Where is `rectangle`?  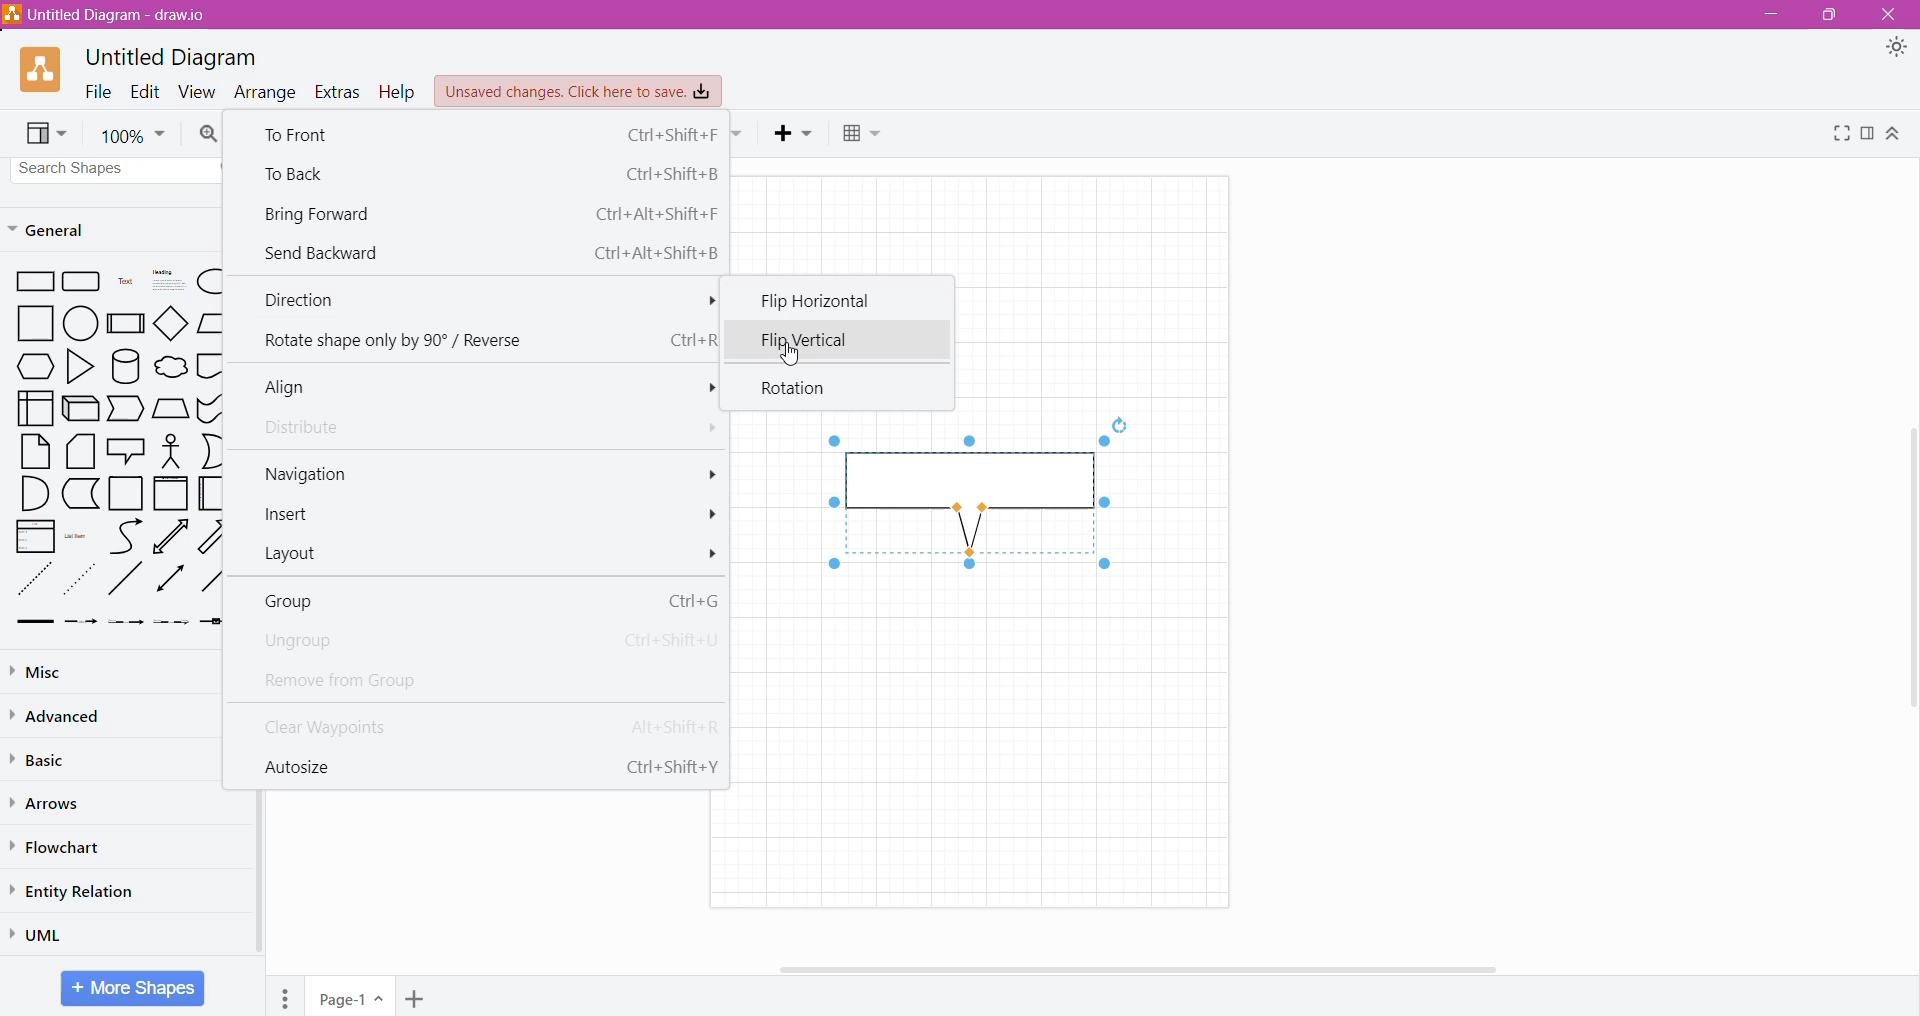
rectangle is located at coordinates (31, 283).